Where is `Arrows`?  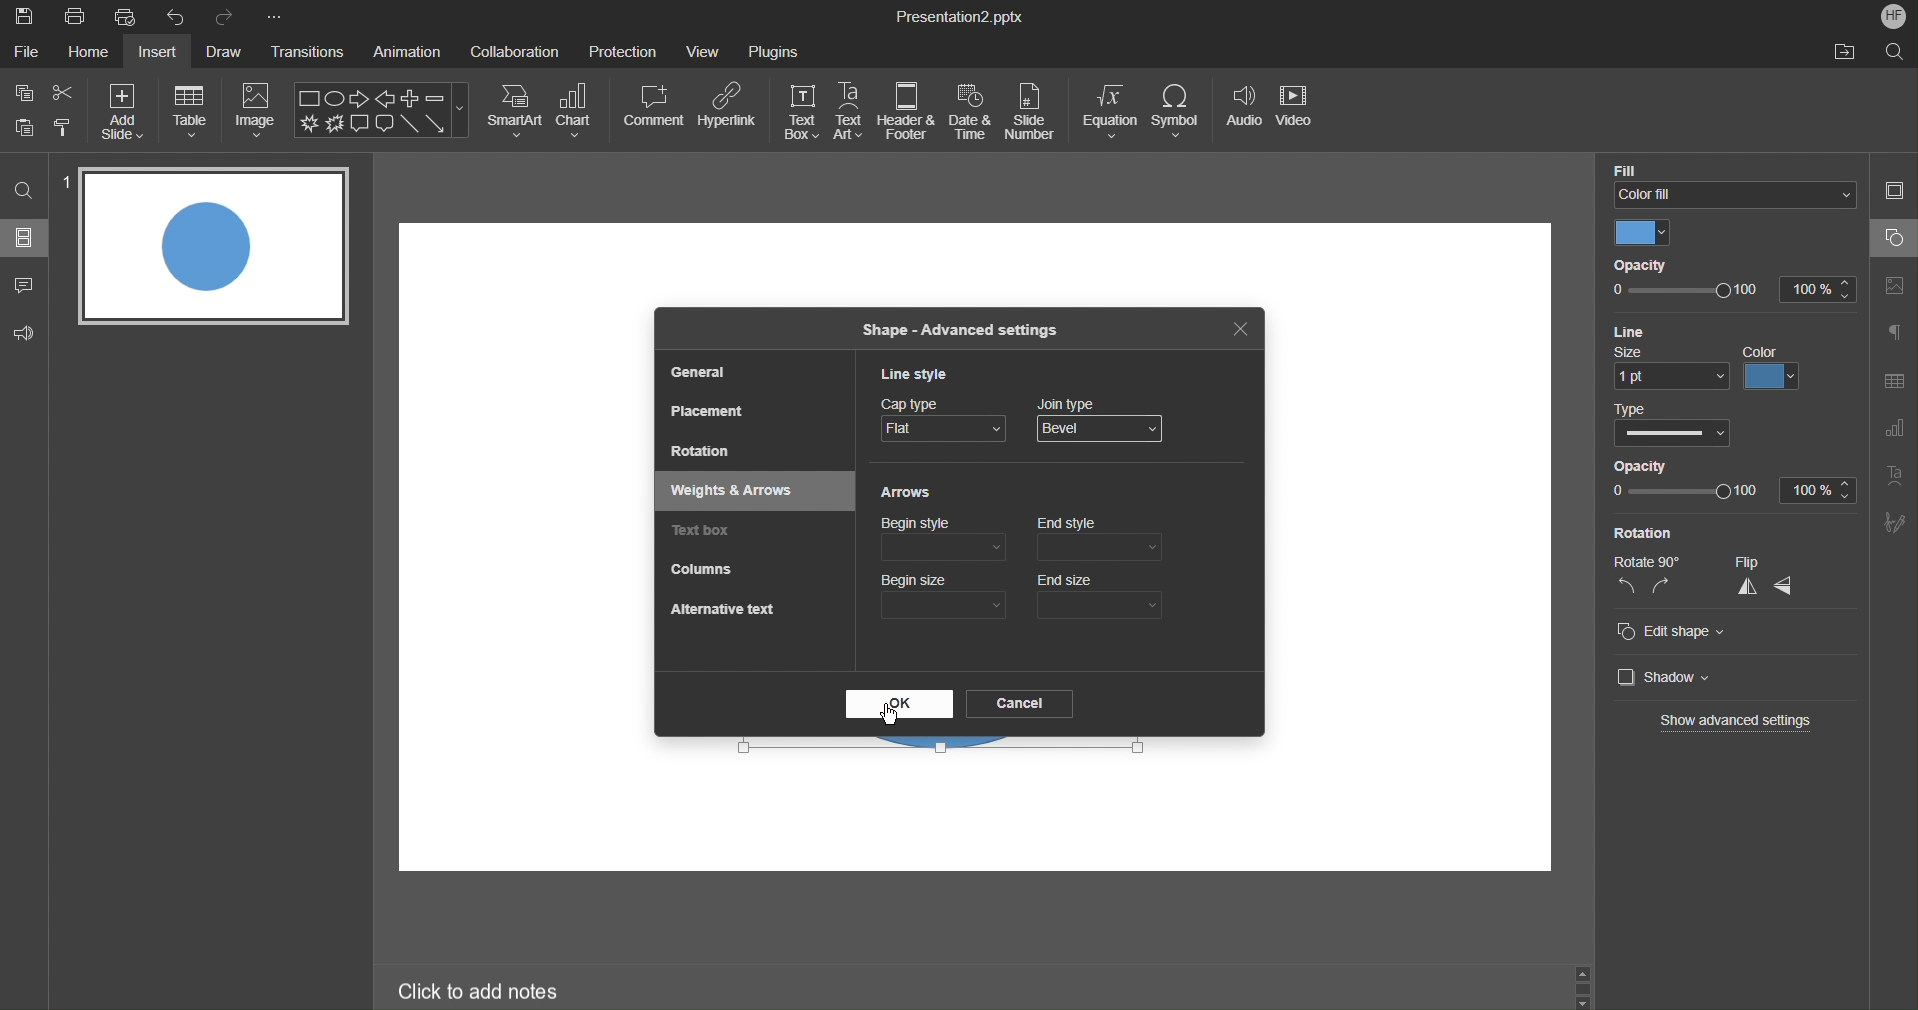
Arrows is located at coordinates (906, 494).